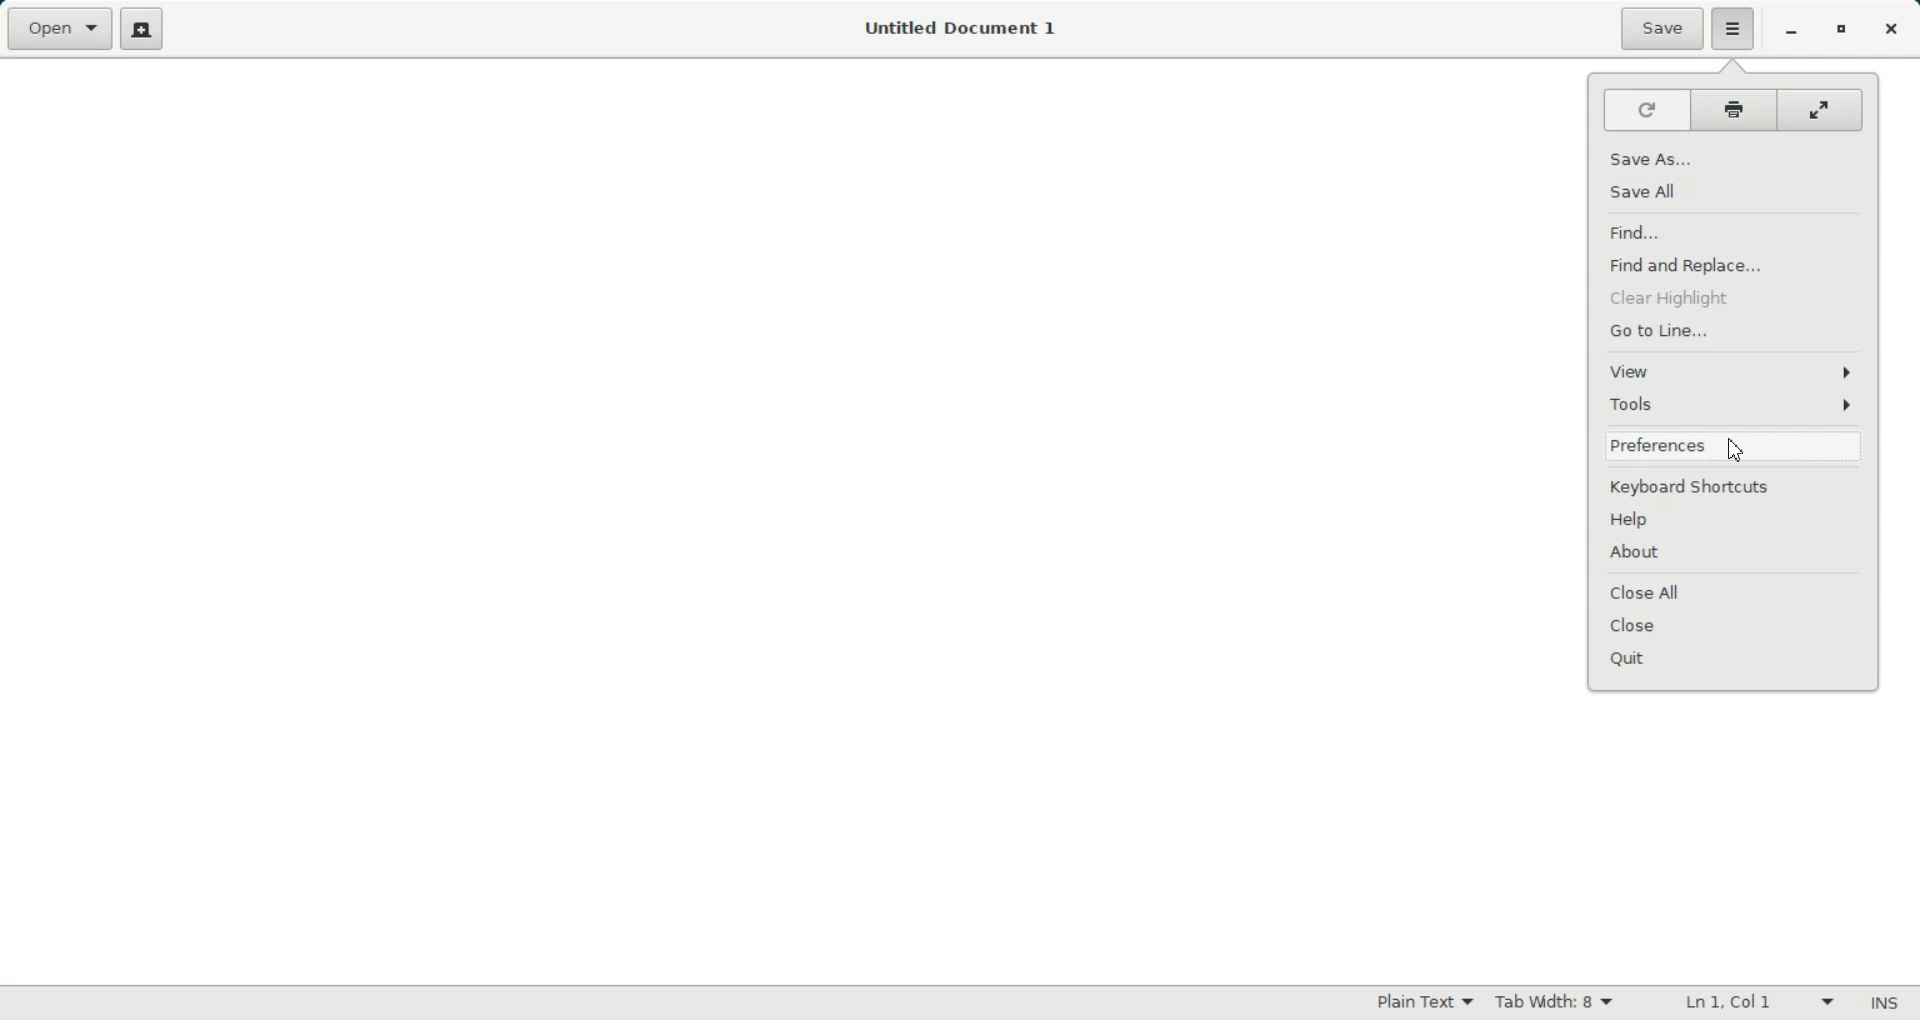 The image size is (1920, 1020). I want to click on Tools, so click(1734, 404).